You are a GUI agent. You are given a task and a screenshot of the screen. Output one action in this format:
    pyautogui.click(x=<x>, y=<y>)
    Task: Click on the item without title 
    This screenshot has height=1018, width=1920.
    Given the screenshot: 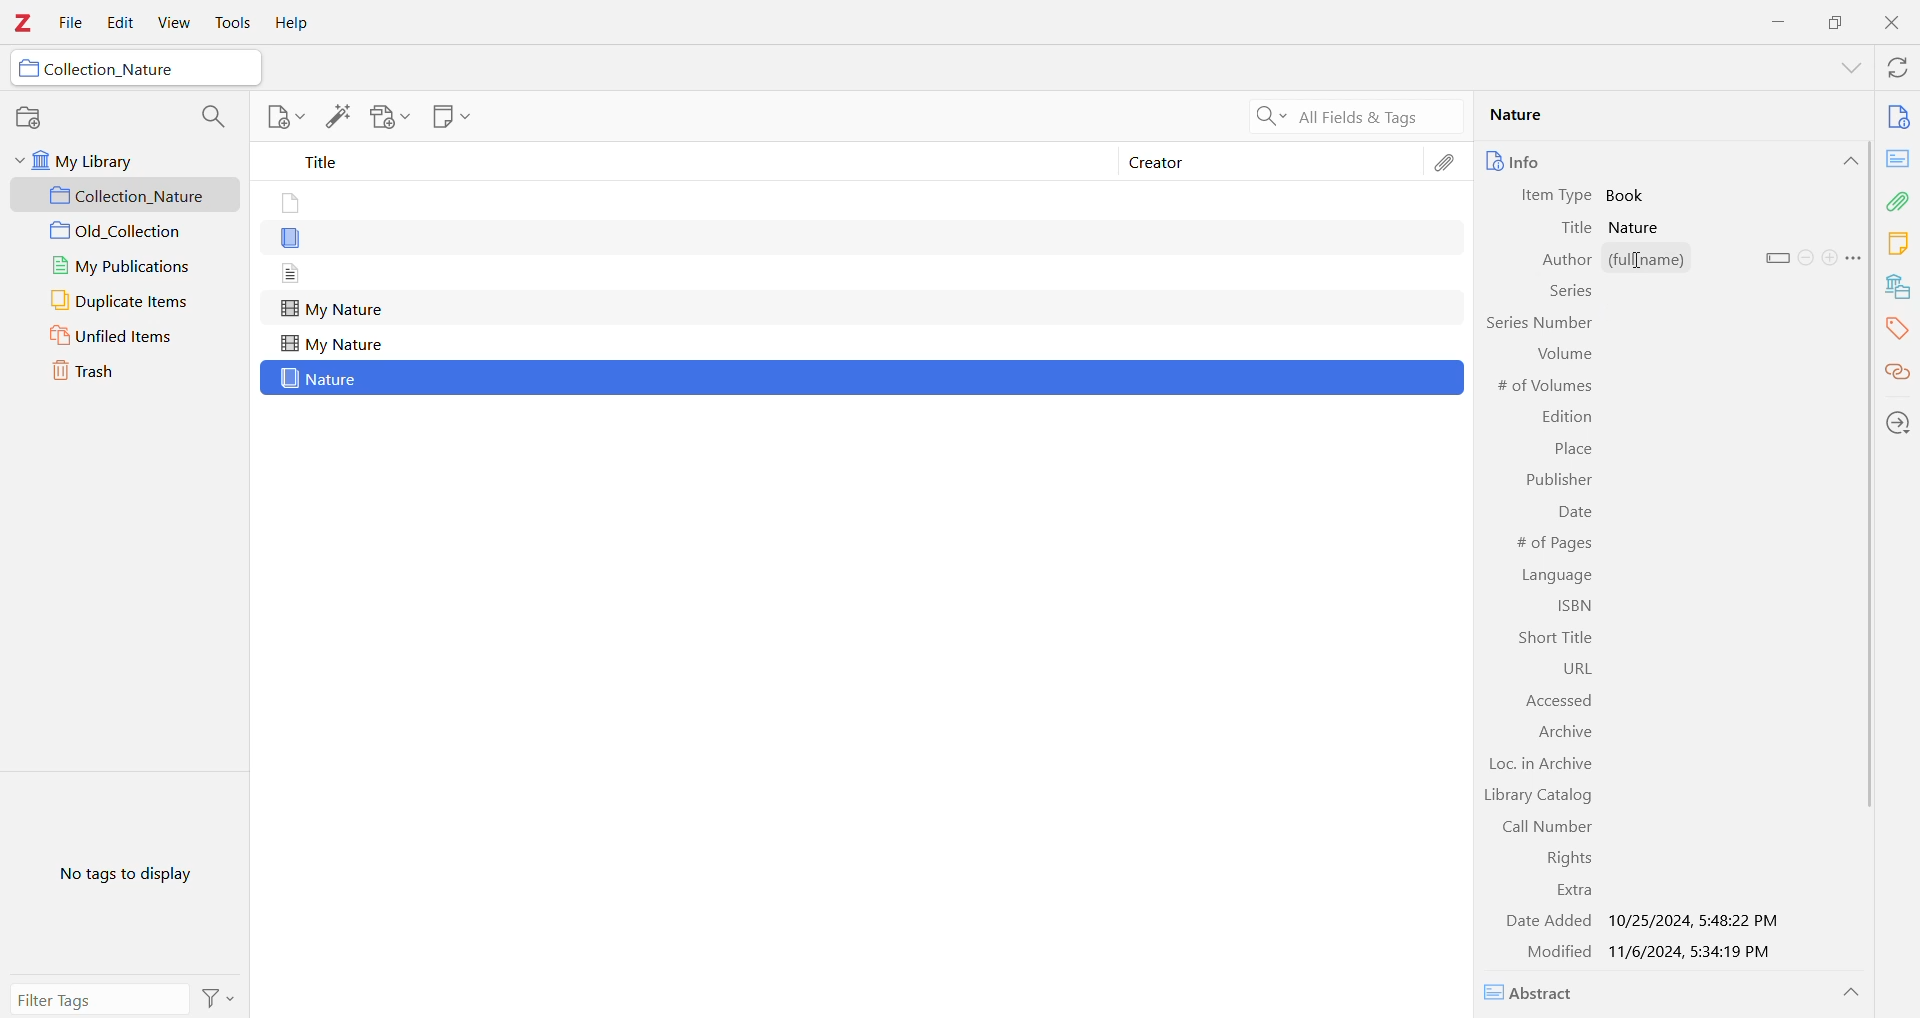 What is the action you would take?
    pyautogui.click(x=288, y=204)
    